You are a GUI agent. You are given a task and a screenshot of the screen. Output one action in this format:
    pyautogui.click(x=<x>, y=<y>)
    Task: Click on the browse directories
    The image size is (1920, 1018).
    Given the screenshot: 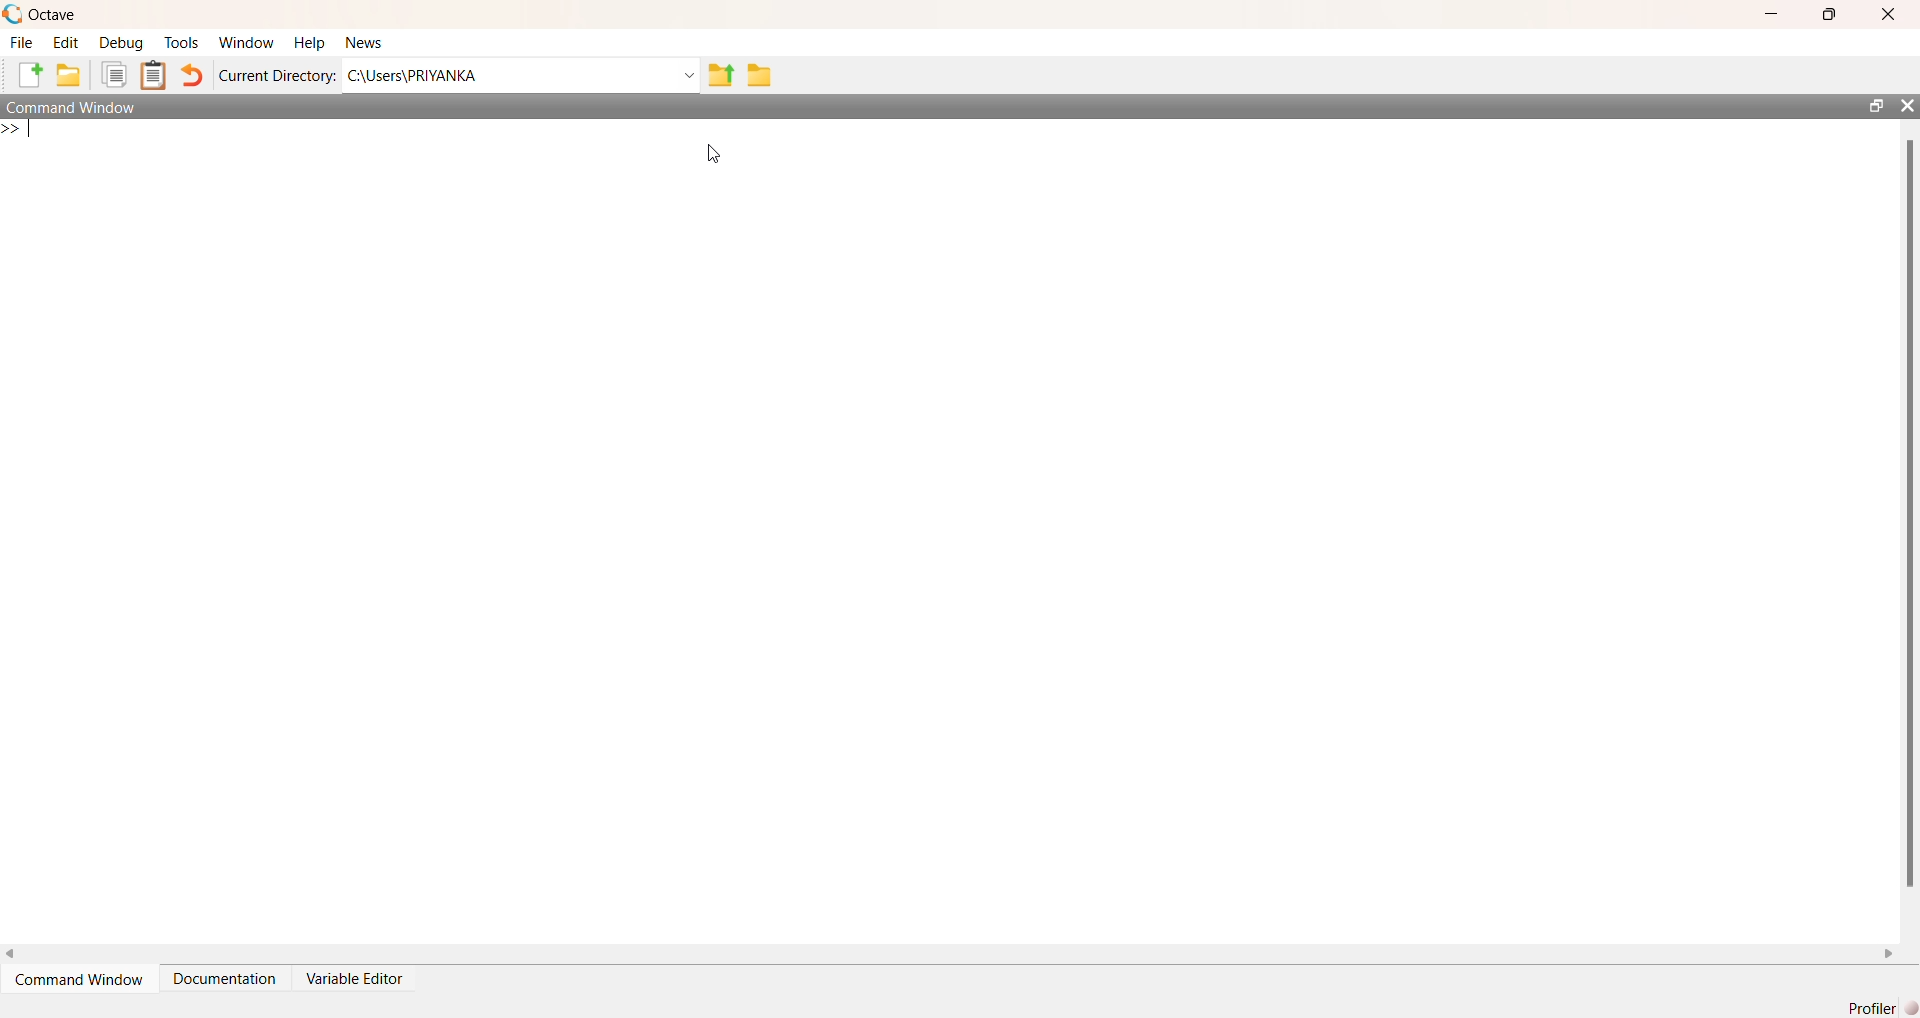 What is the action you would take?
    pyautogui.click(x=760, y=74)
    